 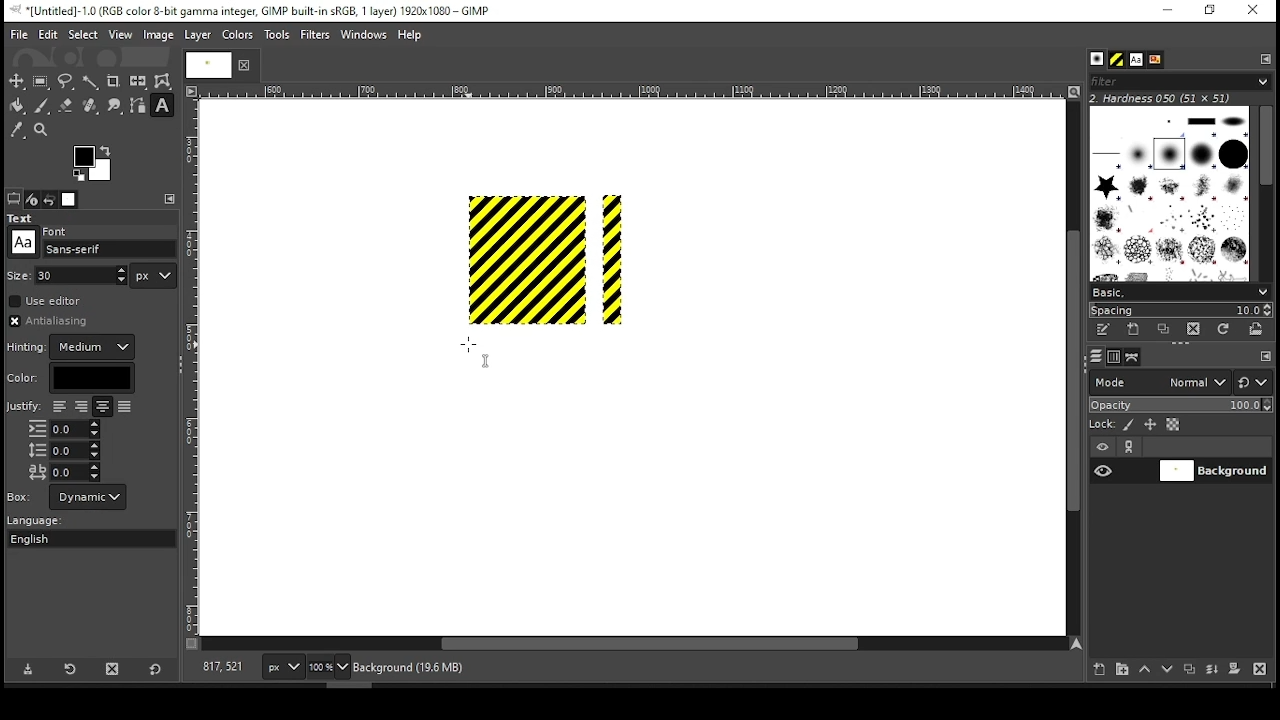 What do you see at coordinates (252, 9) in the screenshot?
I see `icon and filename` at bounding box center [252, 9].